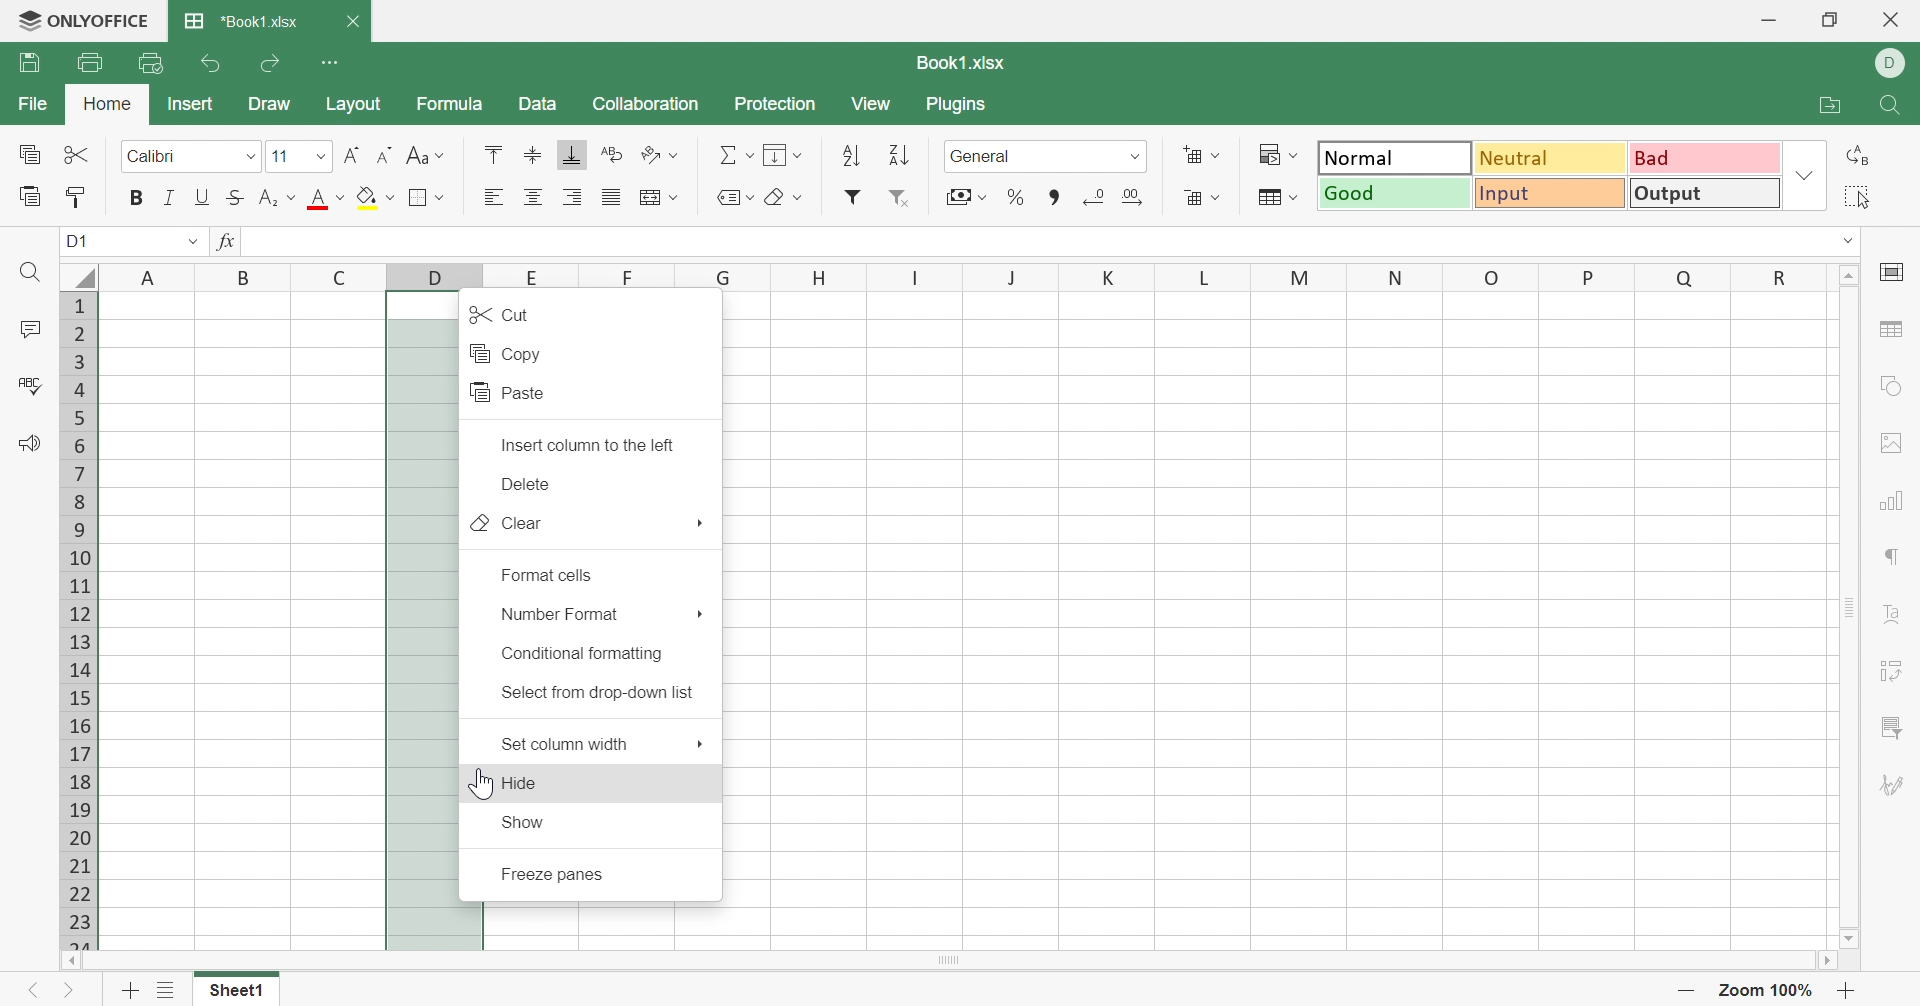 The image size is (1920, 1006). I want to click on Named ranges, so click(726, 198).